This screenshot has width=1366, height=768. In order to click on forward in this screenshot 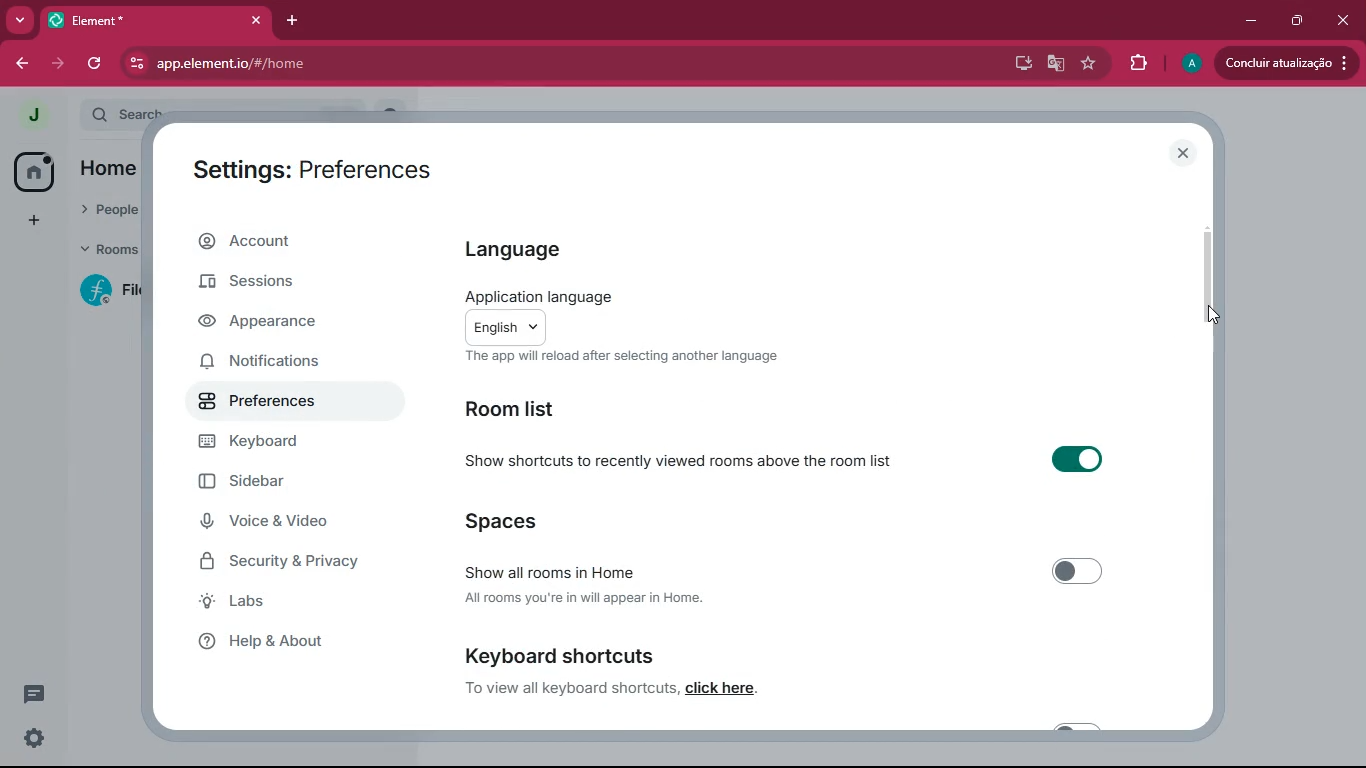, I will do `click(62, 63)`.